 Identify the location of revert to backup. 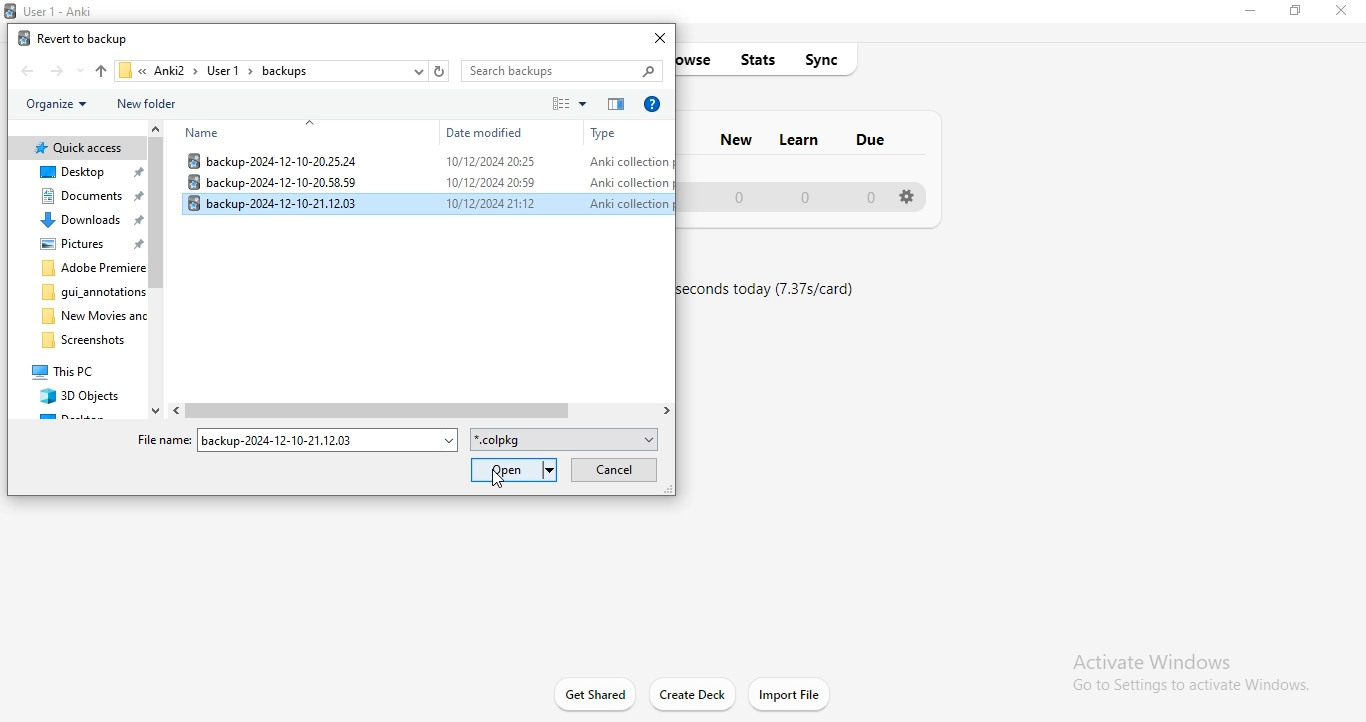
(75, 37).